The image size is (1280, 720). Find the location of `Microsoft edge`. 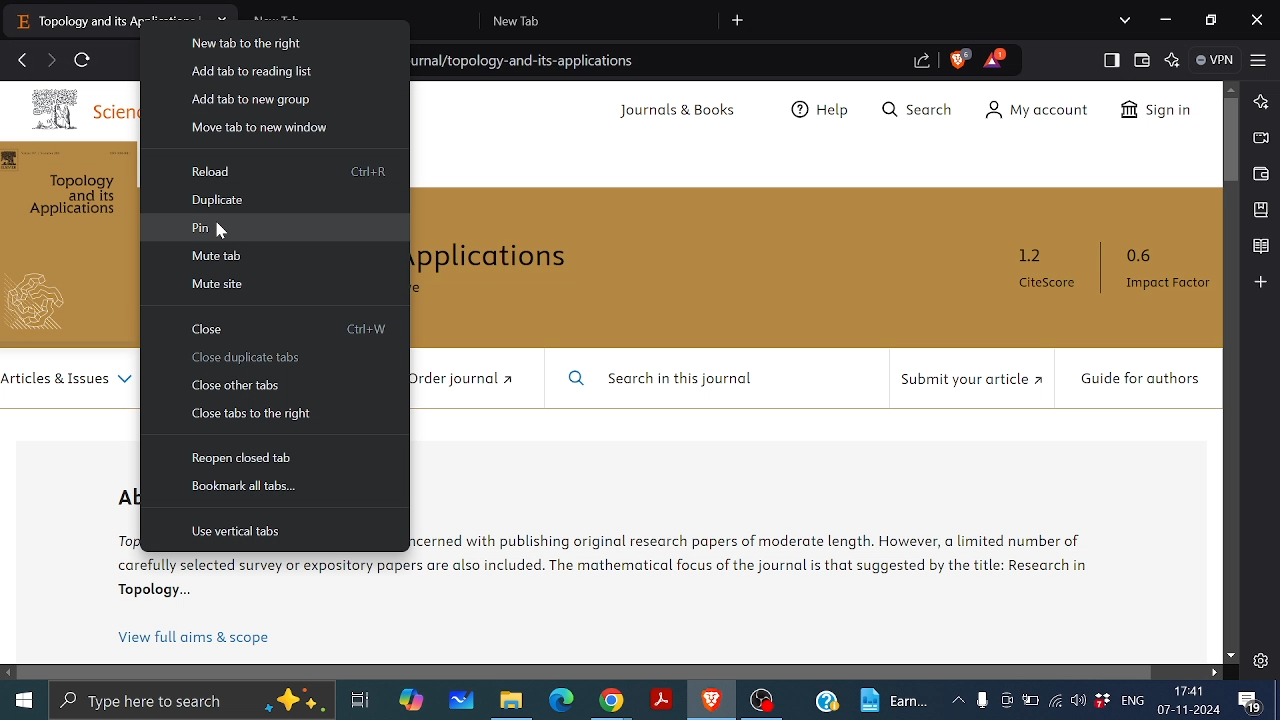

Microsoft edge is located at coordinates (565, 701).